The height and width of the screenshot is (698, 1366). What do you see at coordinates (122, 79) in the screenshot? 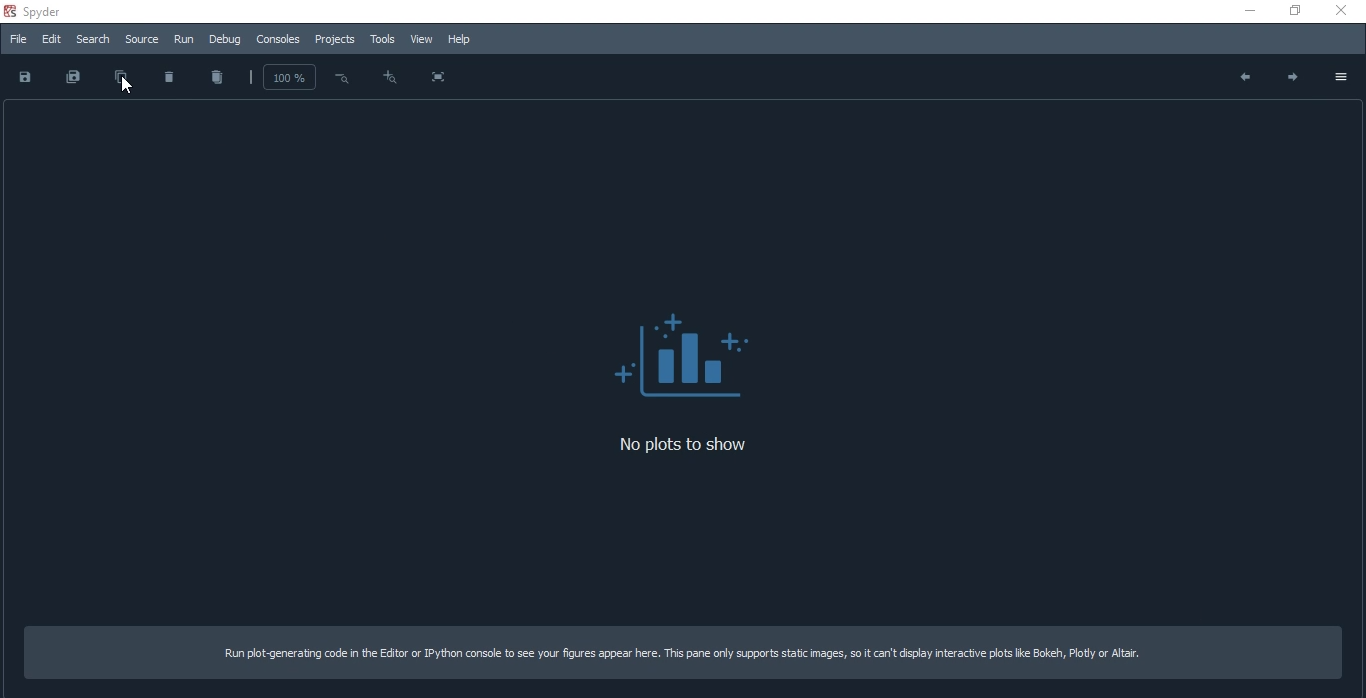
I see `copy` at bounding box center [122, 79].